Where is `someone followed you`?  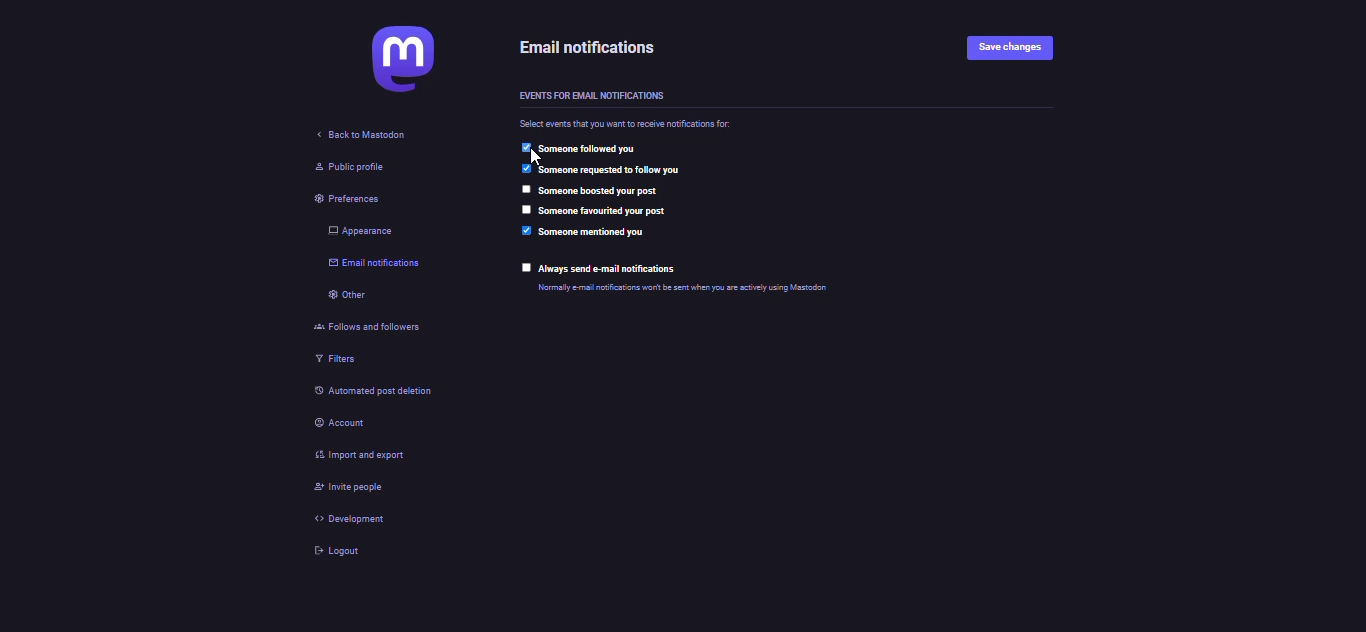 someone followed you is located at coordinates (589, 148).